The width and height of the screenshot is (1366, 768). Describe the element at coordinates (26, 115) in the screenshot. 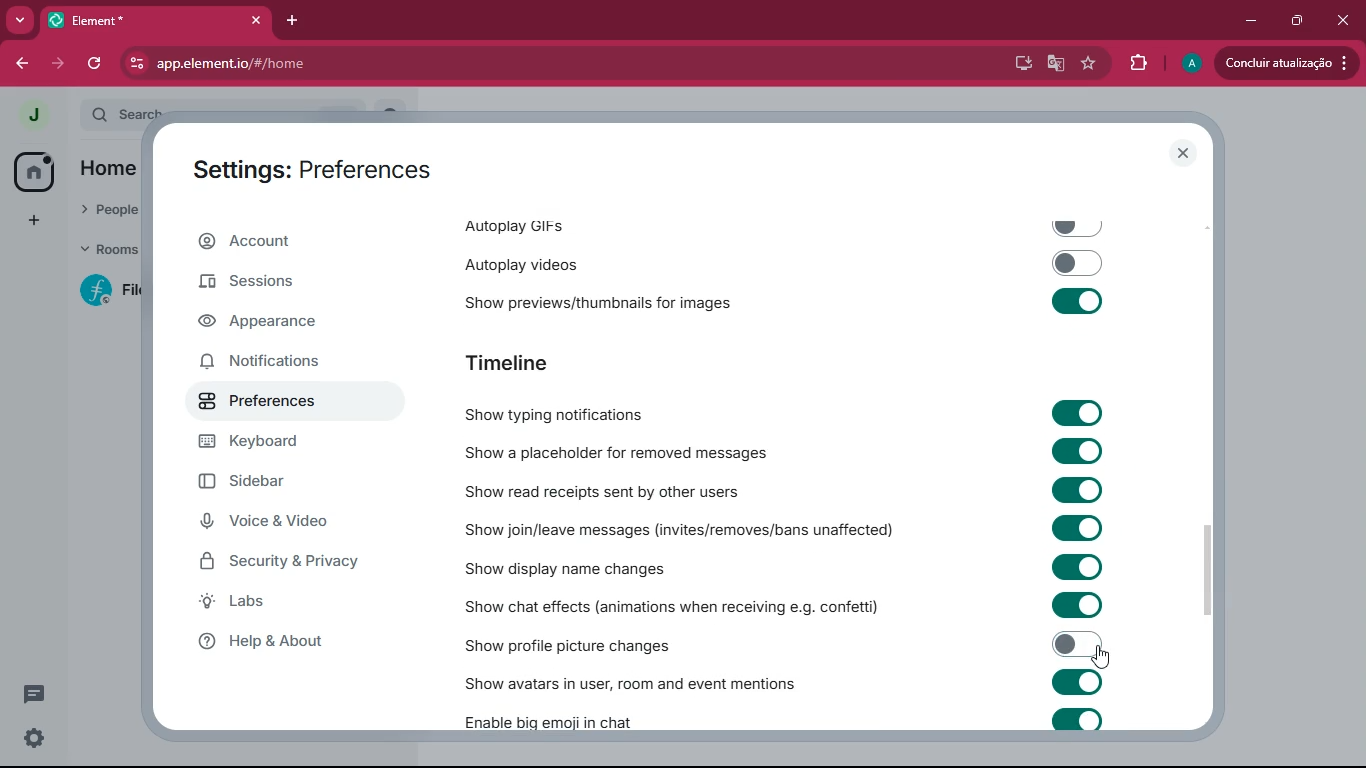

I see `view profile ` at that location.